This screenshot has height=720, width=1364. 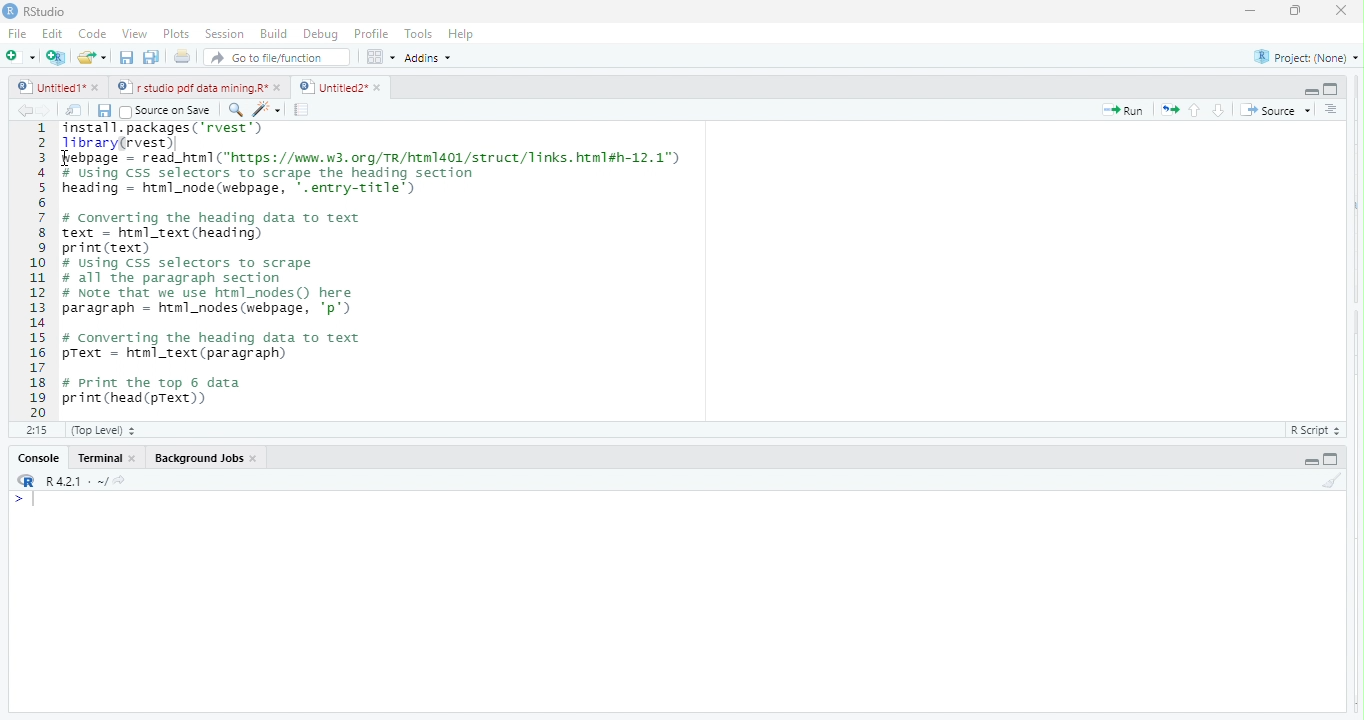 What do you see at coordinates (1307, 60) in the screenshot?
I see ` project: (None)` at bounding box center [1307, 60].